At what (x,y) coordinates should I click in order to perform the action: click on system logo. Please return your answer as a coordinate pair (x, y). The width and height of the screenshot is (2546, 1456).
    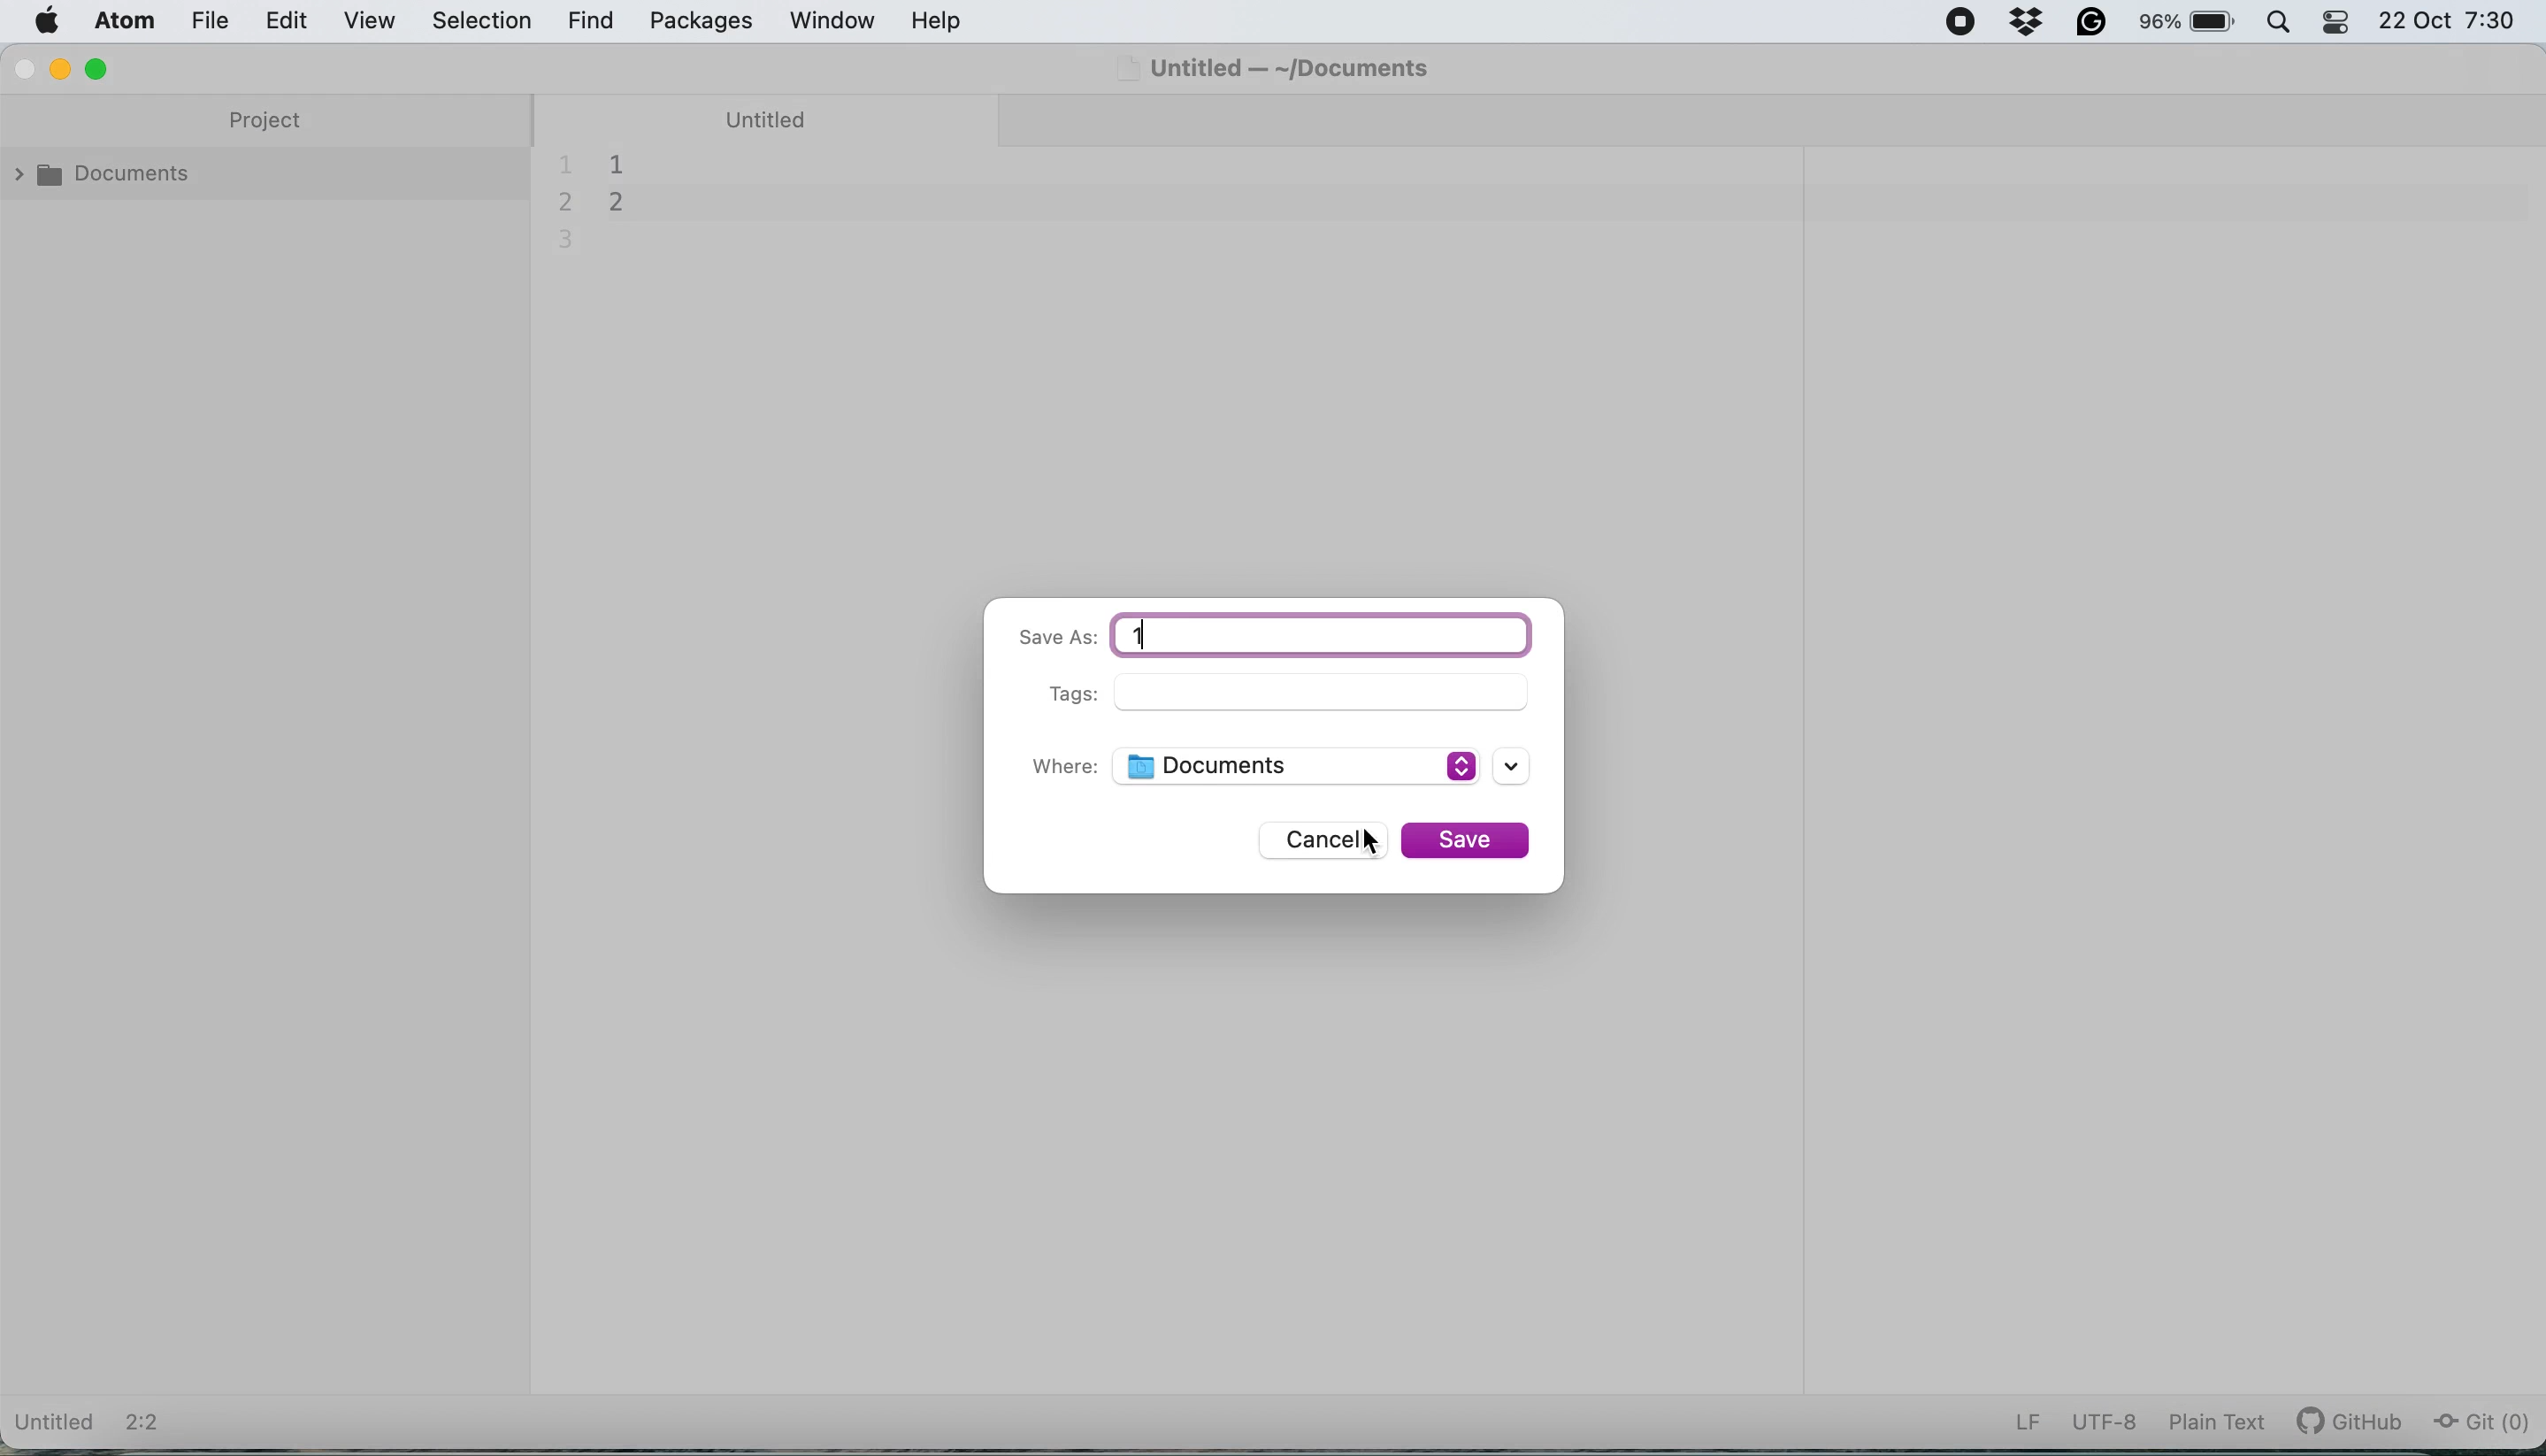
    Looking at the image, I should click on (47, 24).